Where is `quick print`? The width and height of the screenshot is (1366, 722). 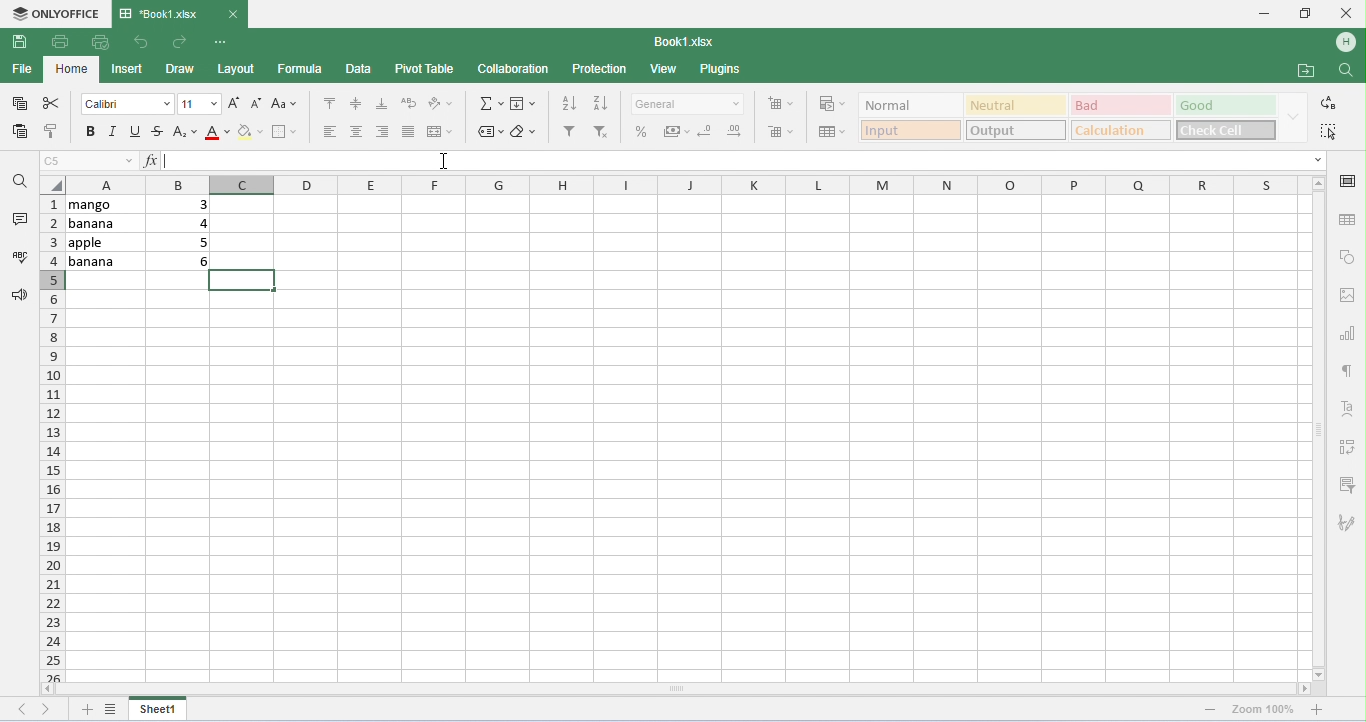
quick print is located at coordinates (98, 42).